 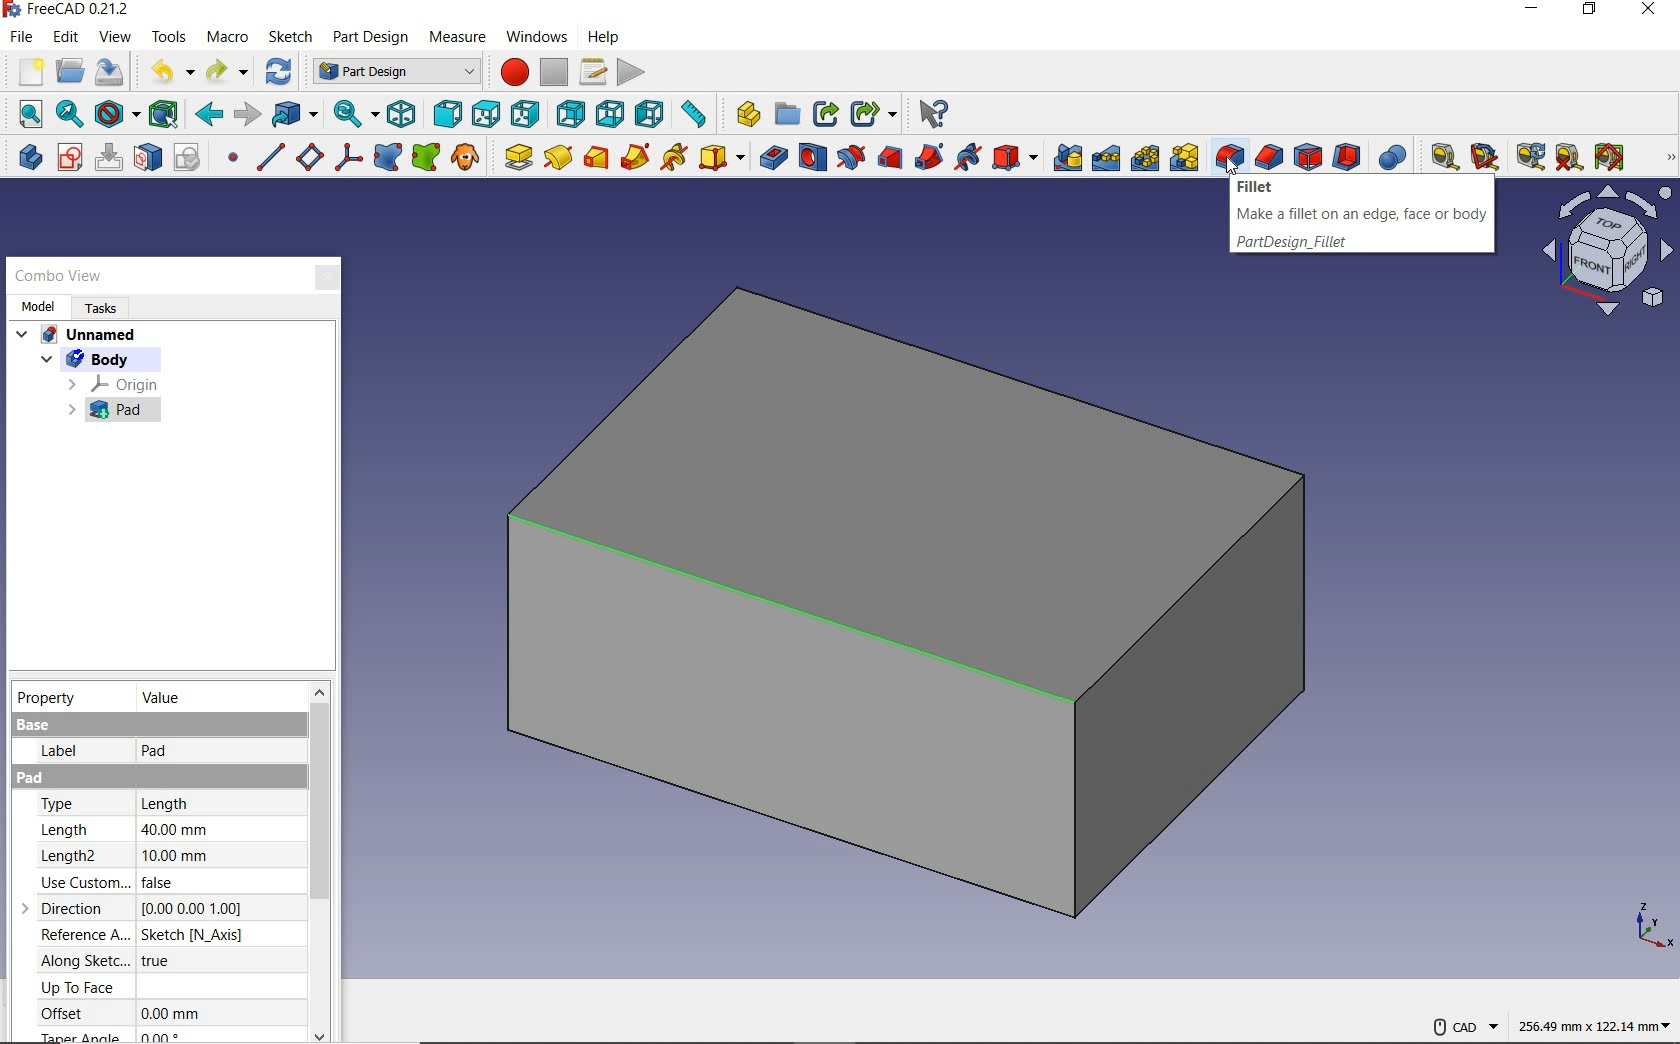 What do you see at coordinates (1361, 216) in the screenshot?
I see `Fillet Make a fillet on an edge, face or body PartDesign_Fillet` at bounding box center [1361, 216].